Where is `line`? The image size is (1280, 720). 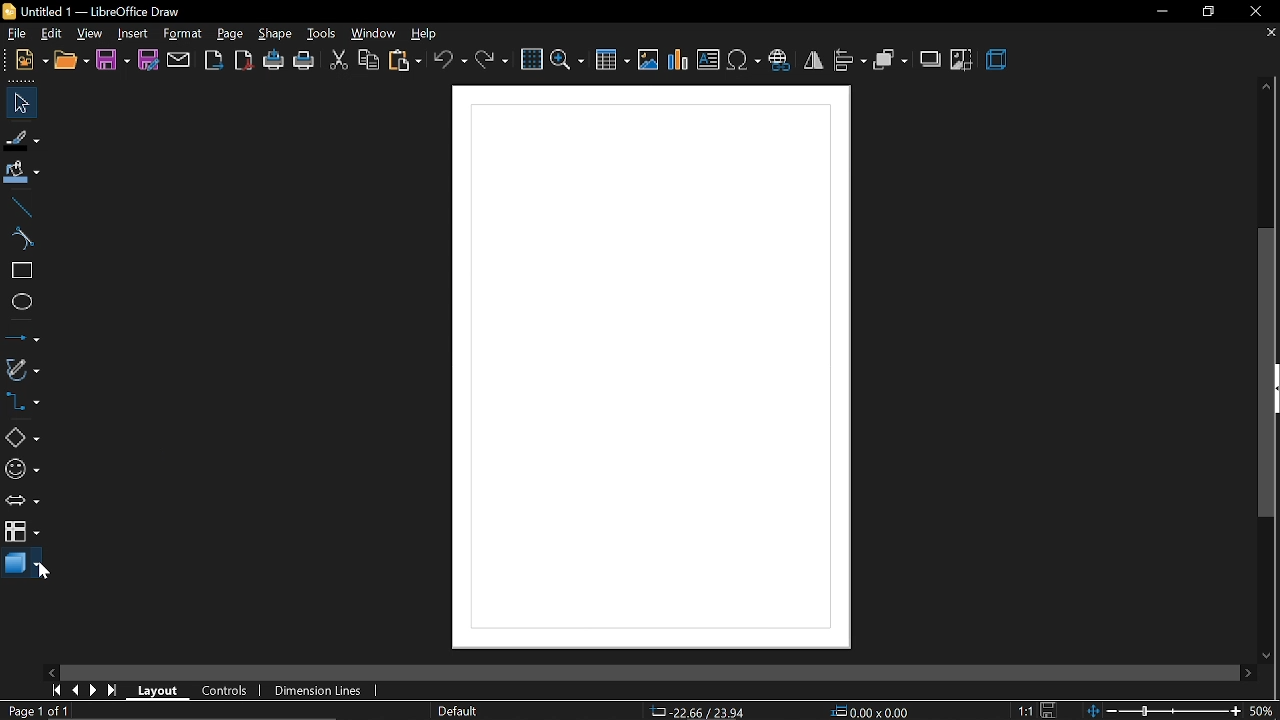
line is located at coordinates (20, 207).